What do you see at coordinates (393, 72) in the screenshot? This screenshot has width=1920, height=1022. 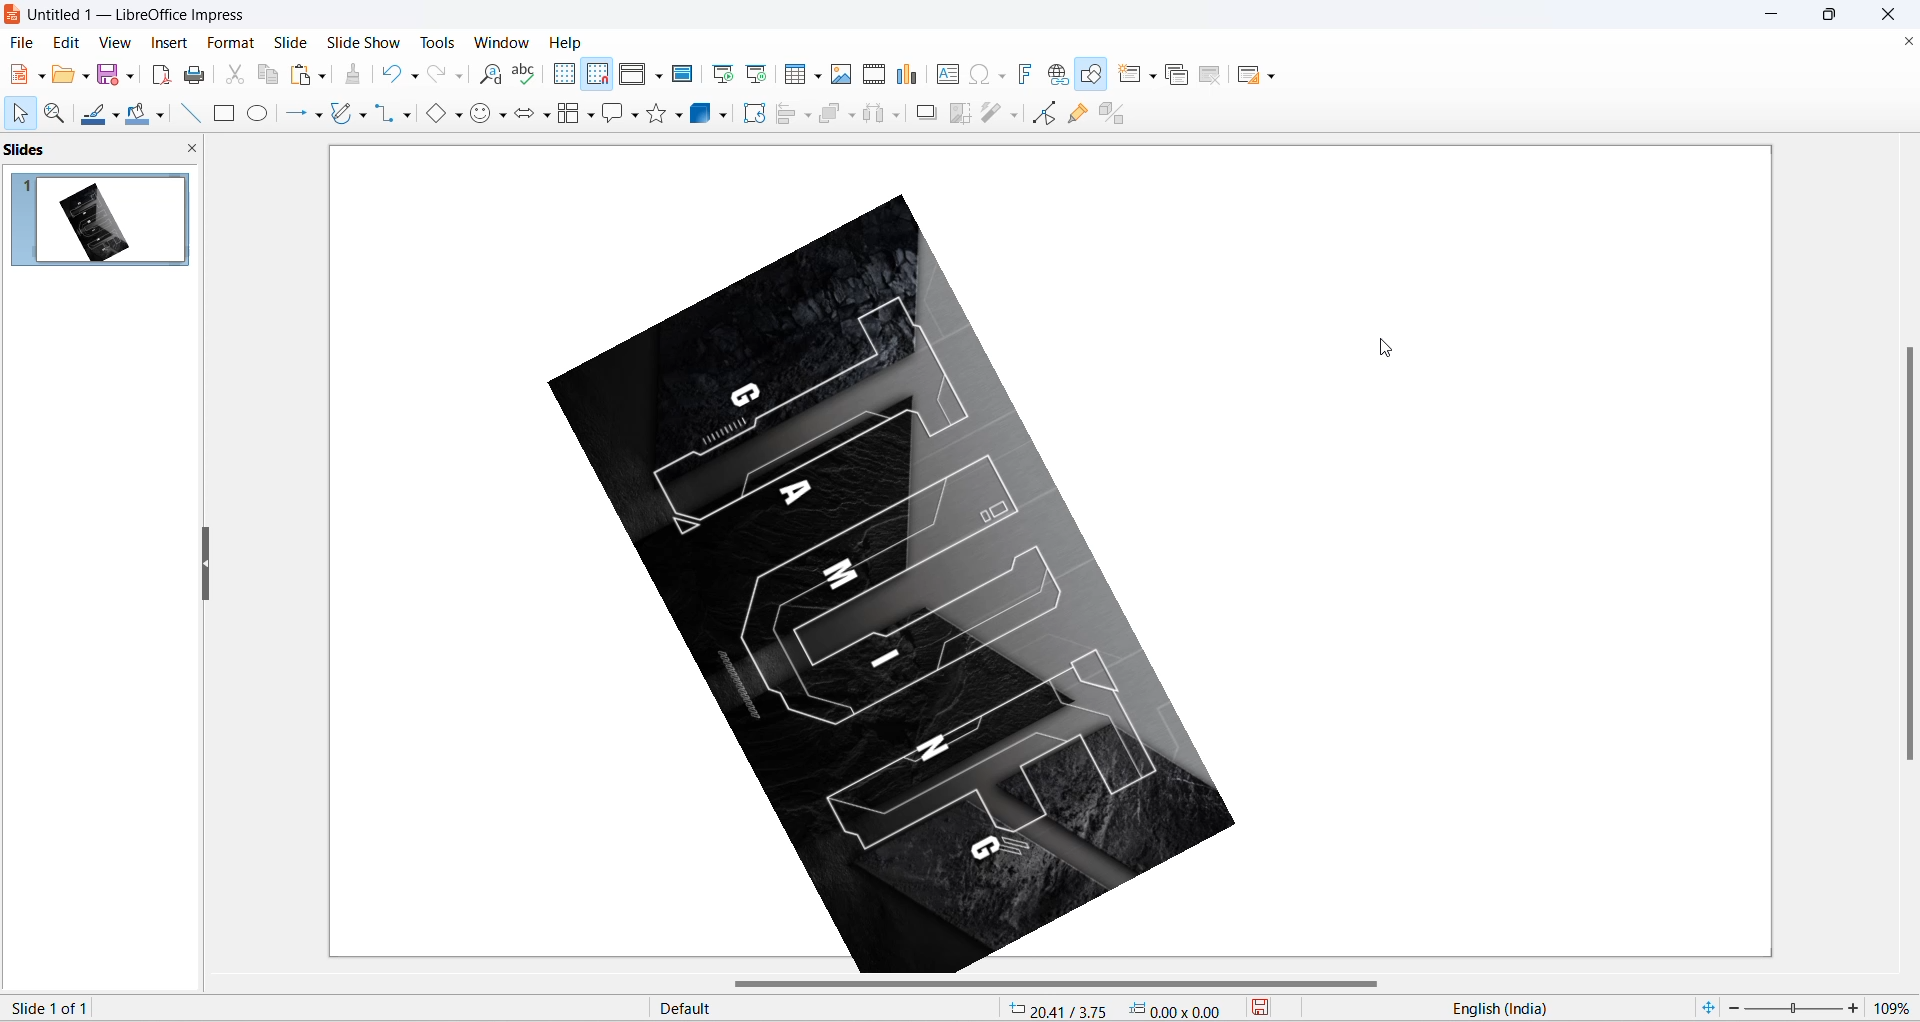 I see `undo` at bounding box center [393, 72].